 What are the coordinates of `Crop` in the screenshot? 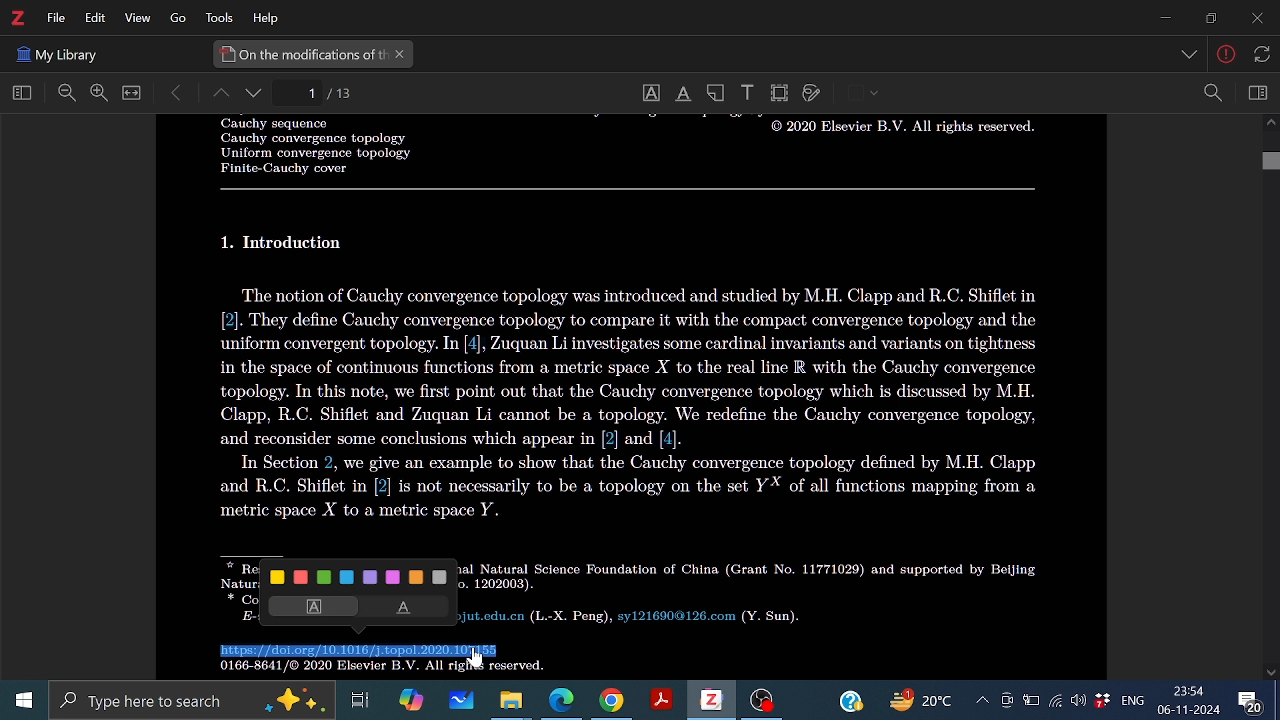 It's located at (780, 93).